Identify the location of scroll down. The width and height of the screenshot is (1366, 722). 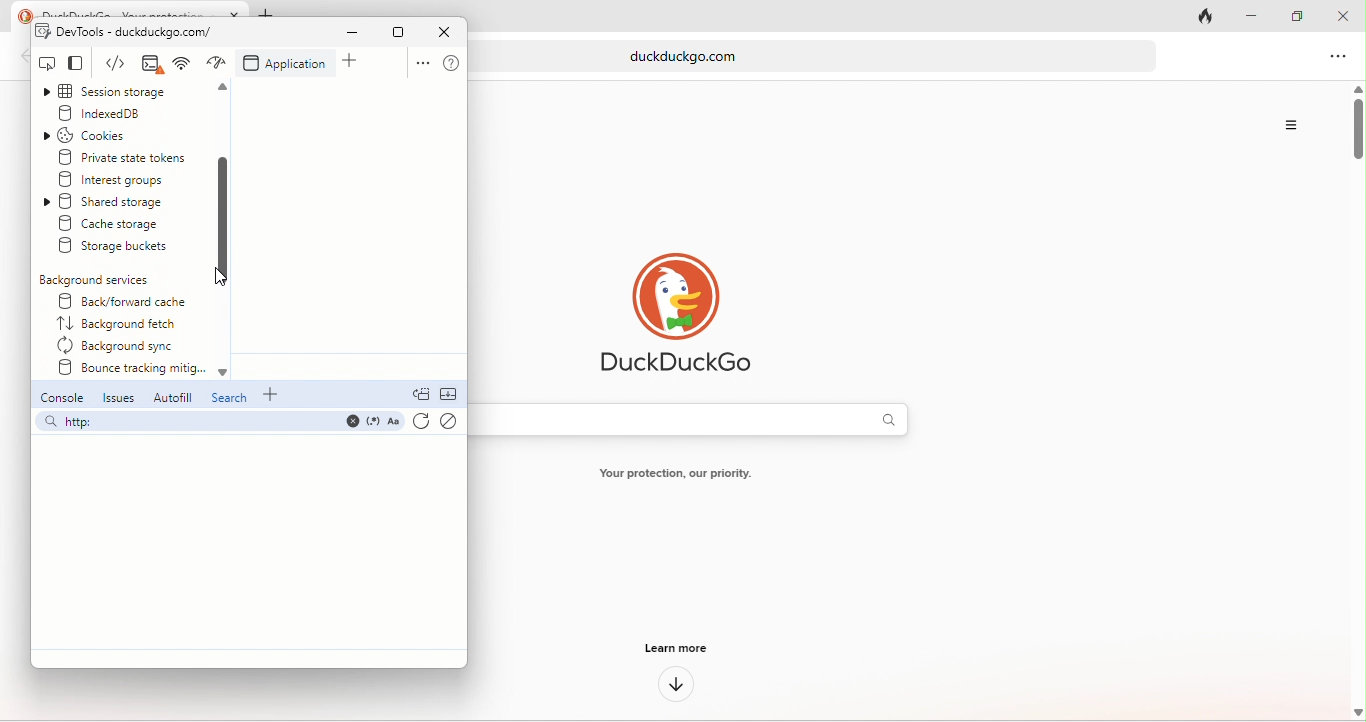
(225, 223).